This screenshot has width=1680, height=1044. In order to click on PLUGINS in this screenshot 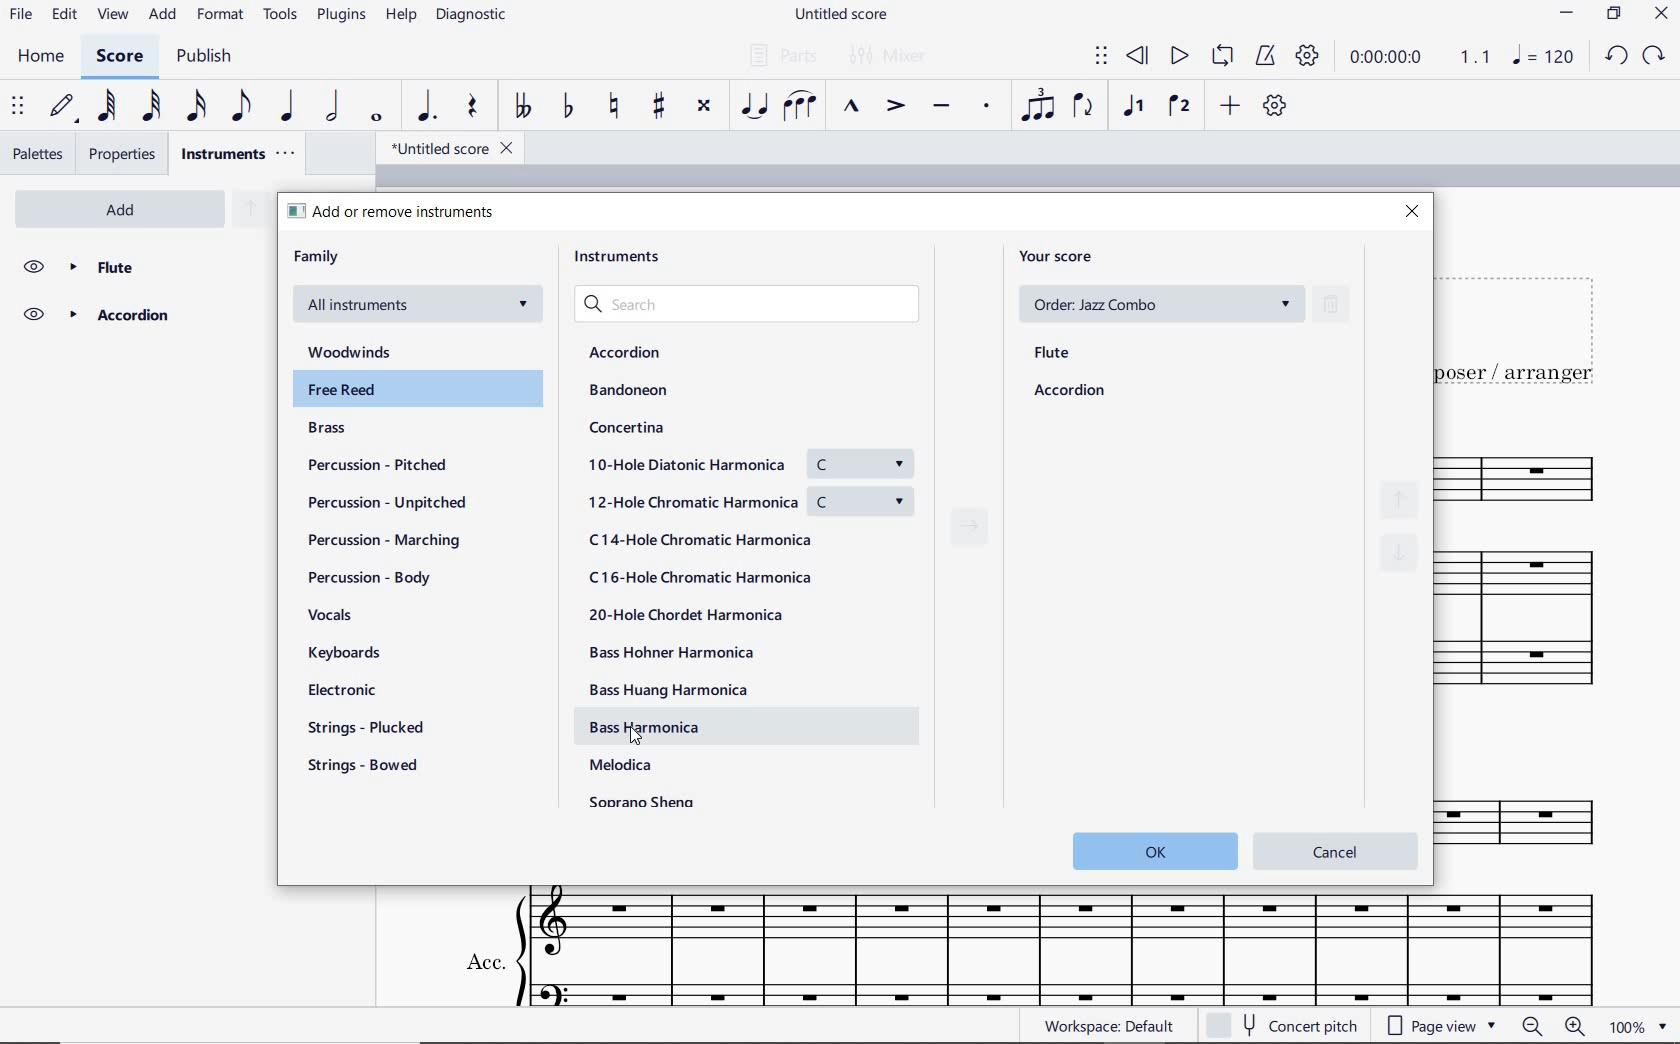, I will do `click(344, 16)`.